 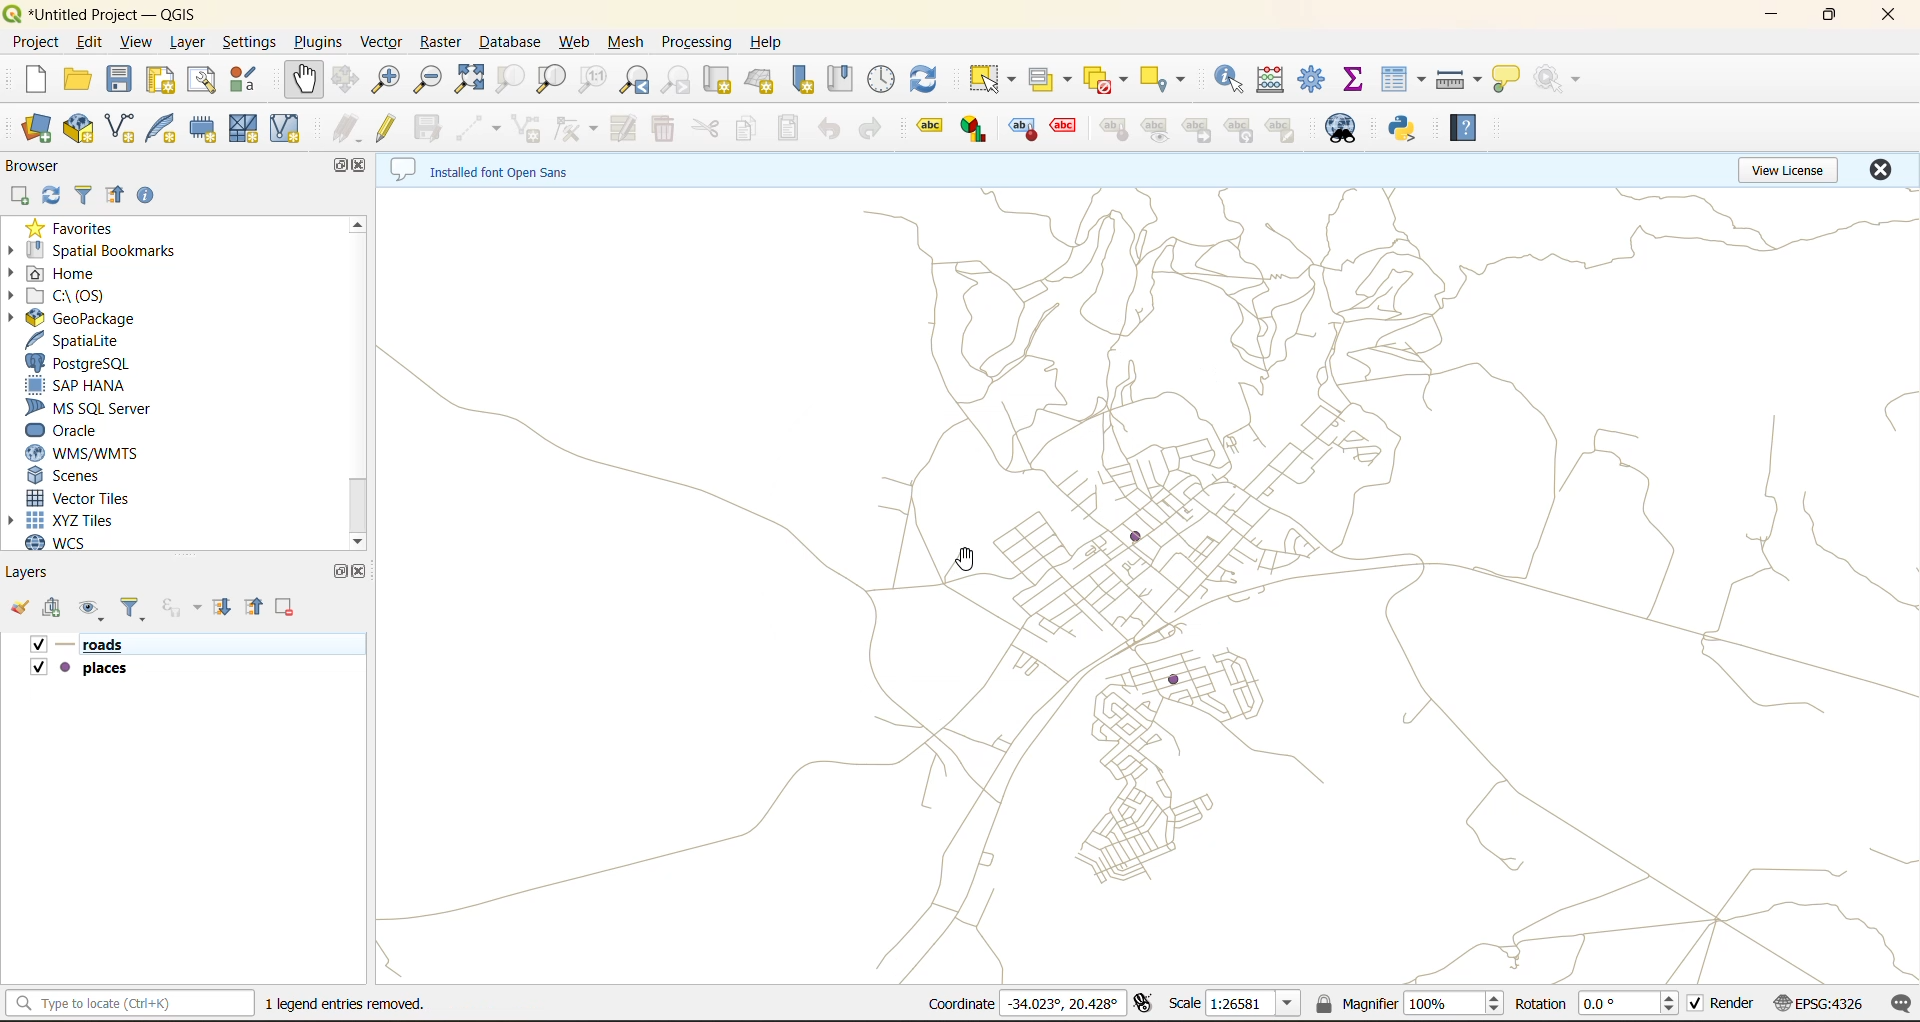 What do you see at coordinates (82, 274) in the screenshot?
I see `home` at bounding box center [82, 274].